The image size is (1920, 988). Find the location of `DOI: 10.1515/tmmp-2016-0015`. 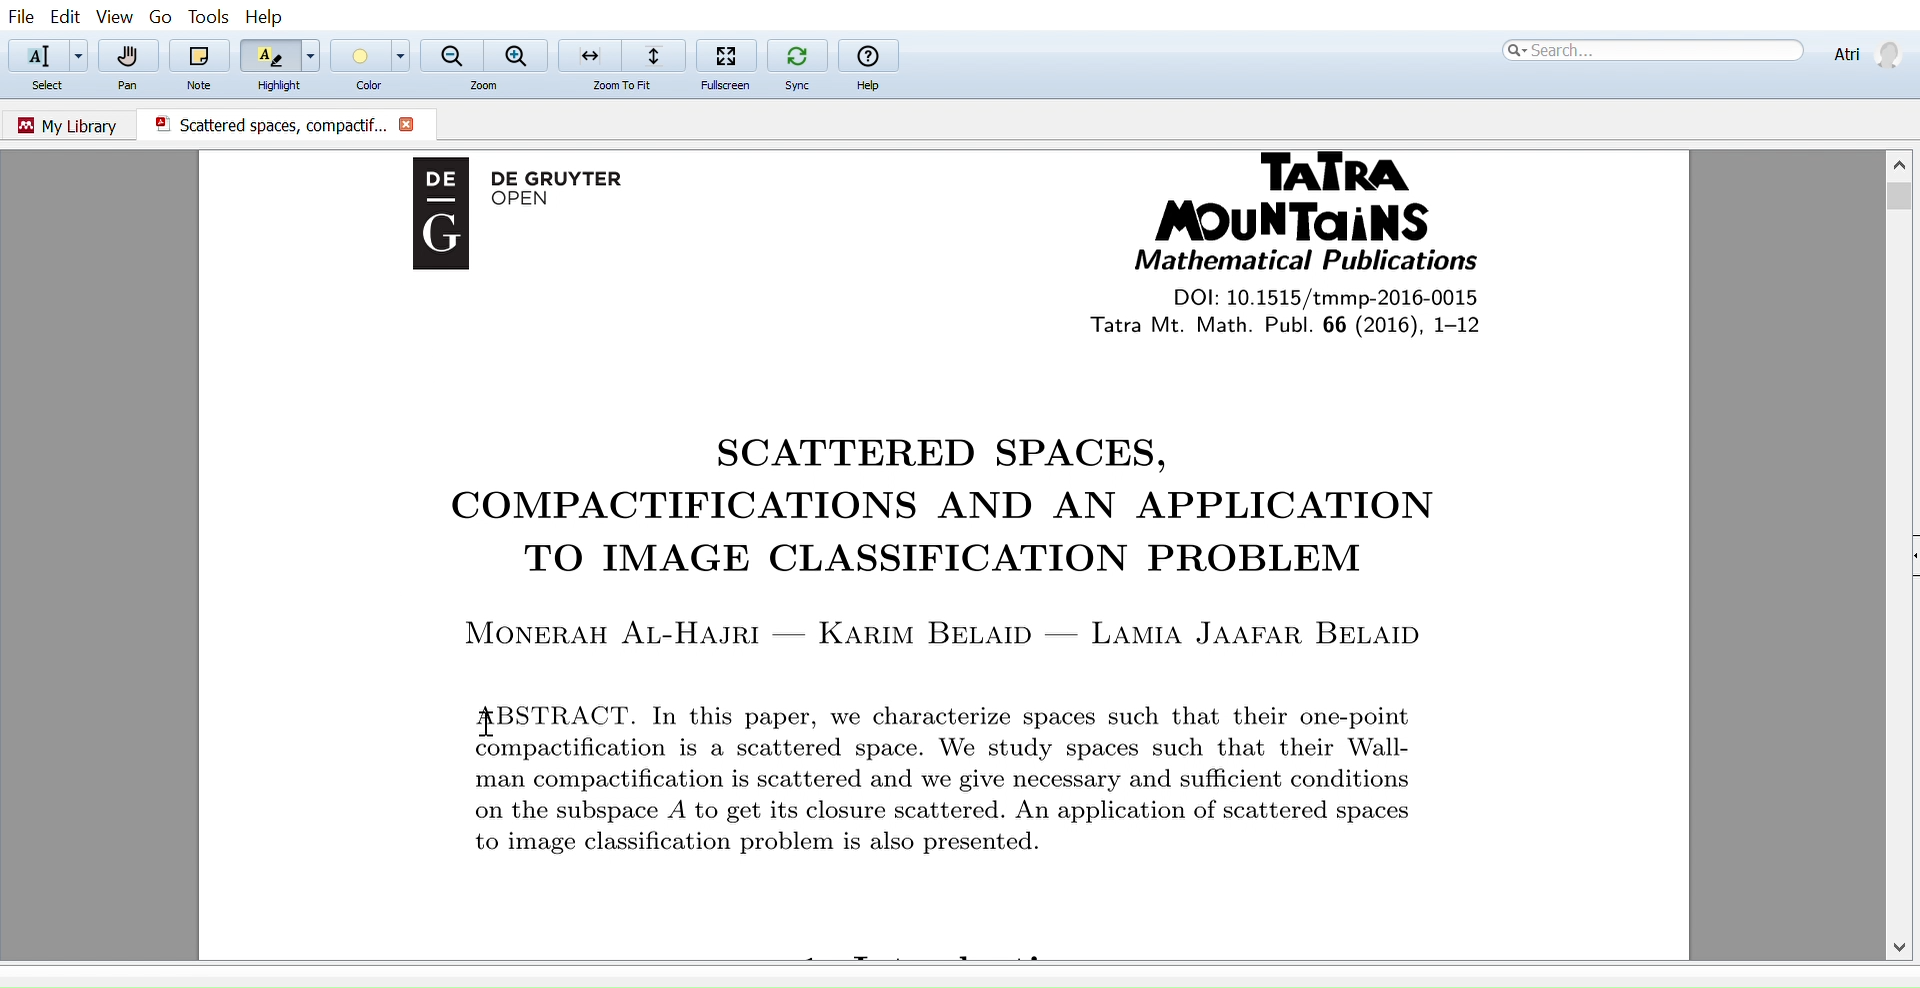

DOI: 10.1515/tmmp-2016-0015 is located at coordinates (1318, 296).